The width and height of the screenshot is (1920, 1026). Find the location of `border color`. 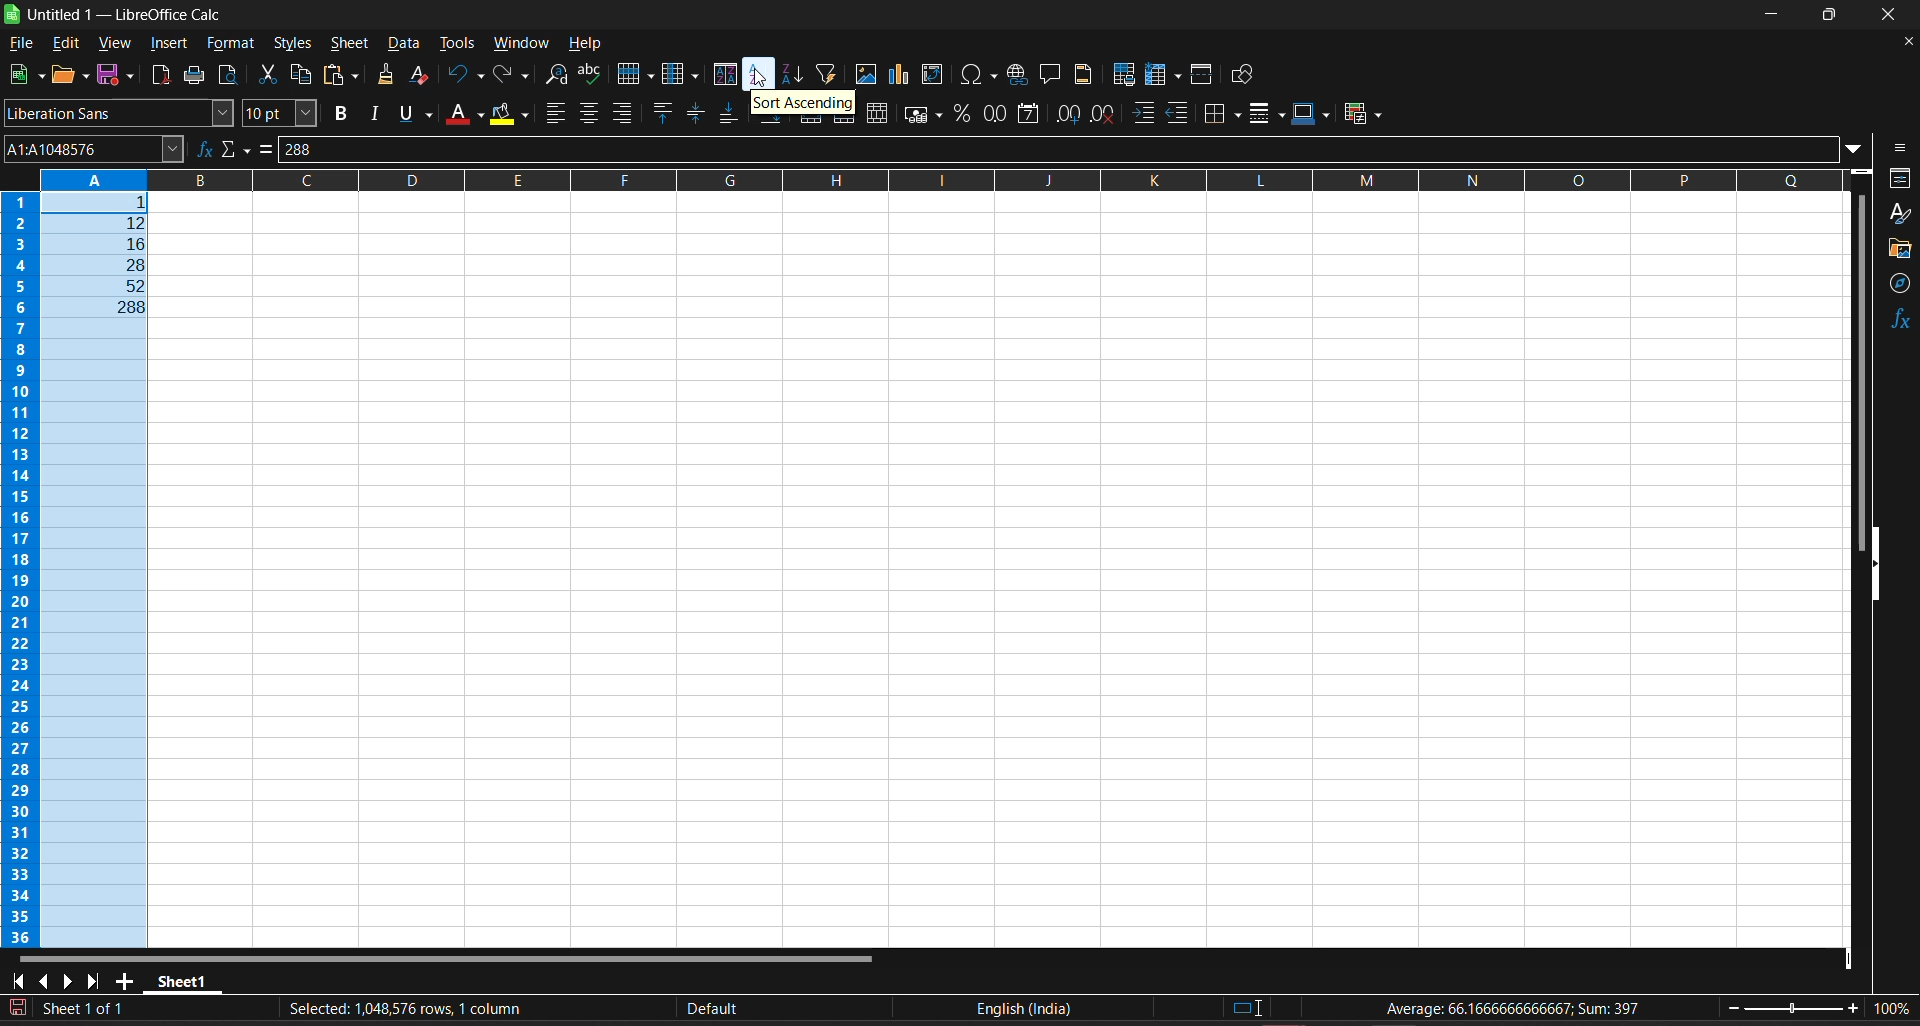

border color is located at coordinates (1313, 113).